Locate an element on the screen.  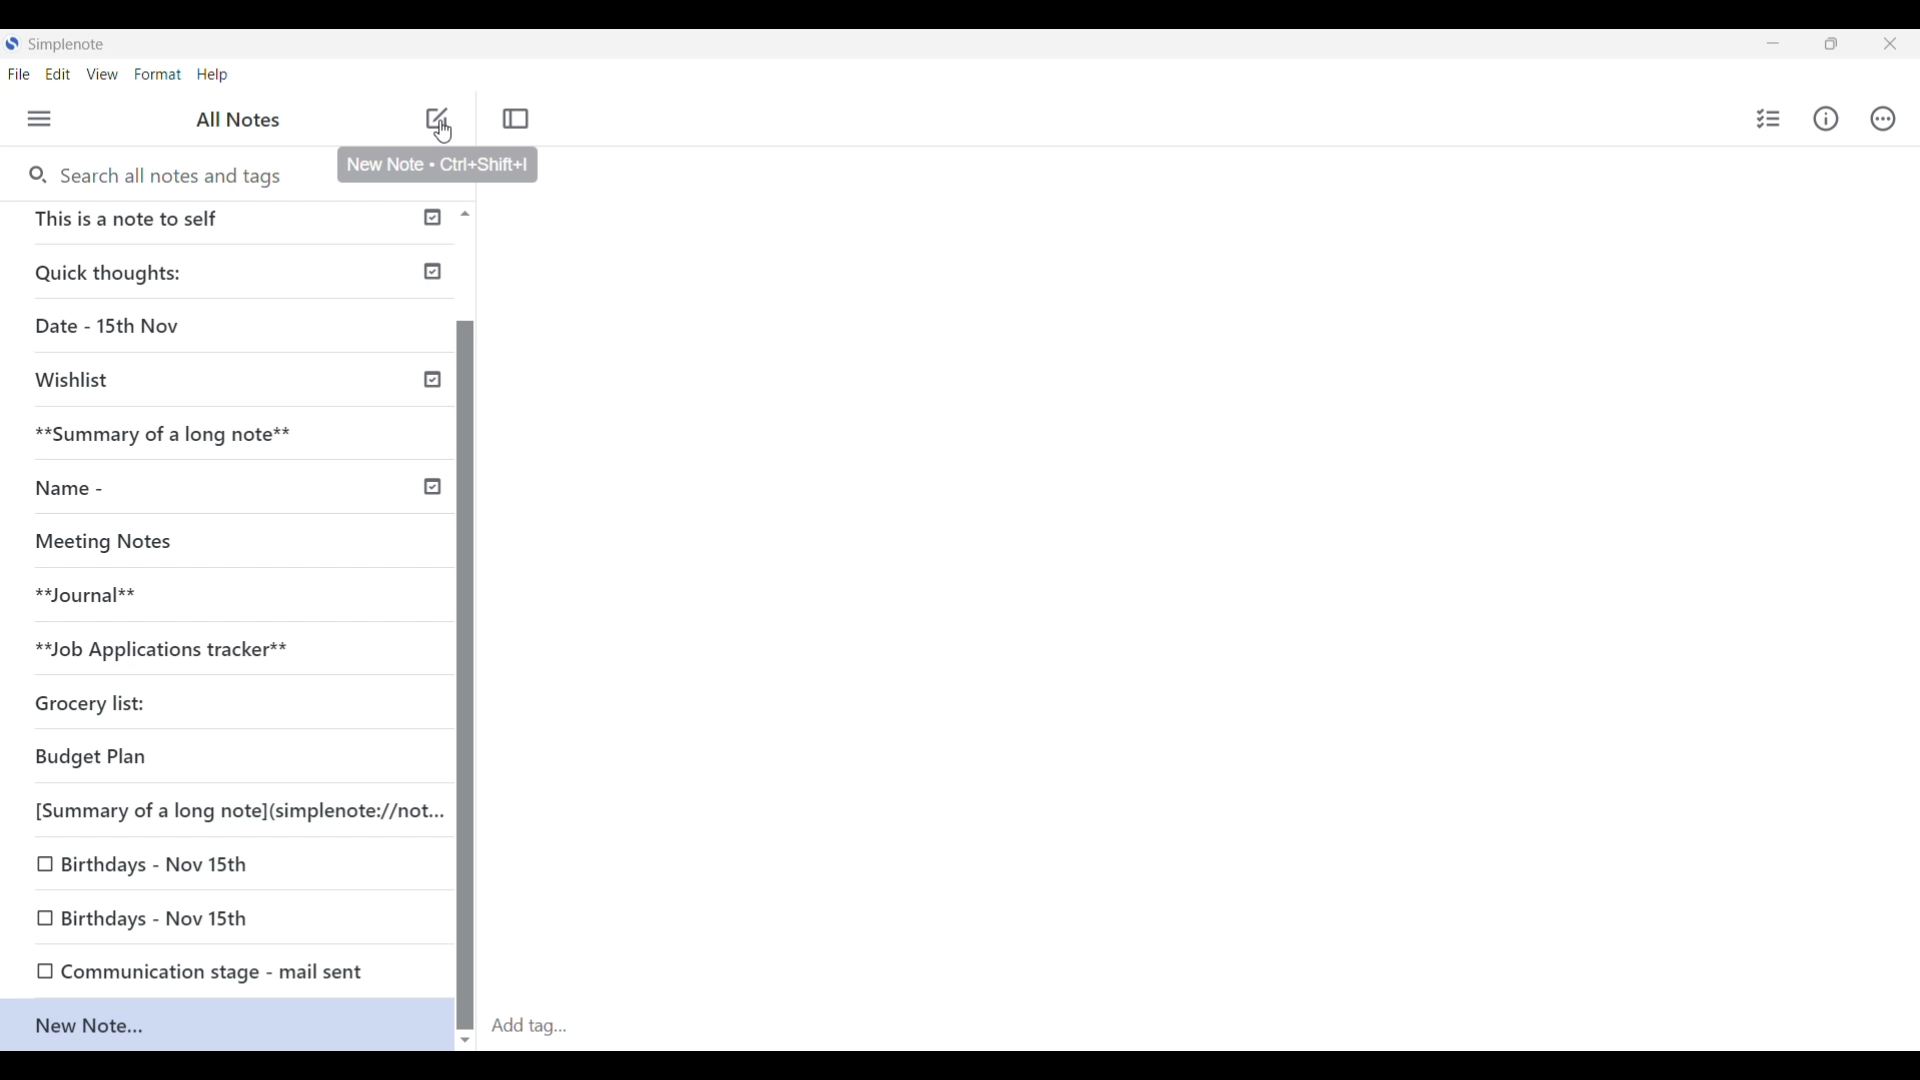
Add new note is located at coordinates (437, 118).